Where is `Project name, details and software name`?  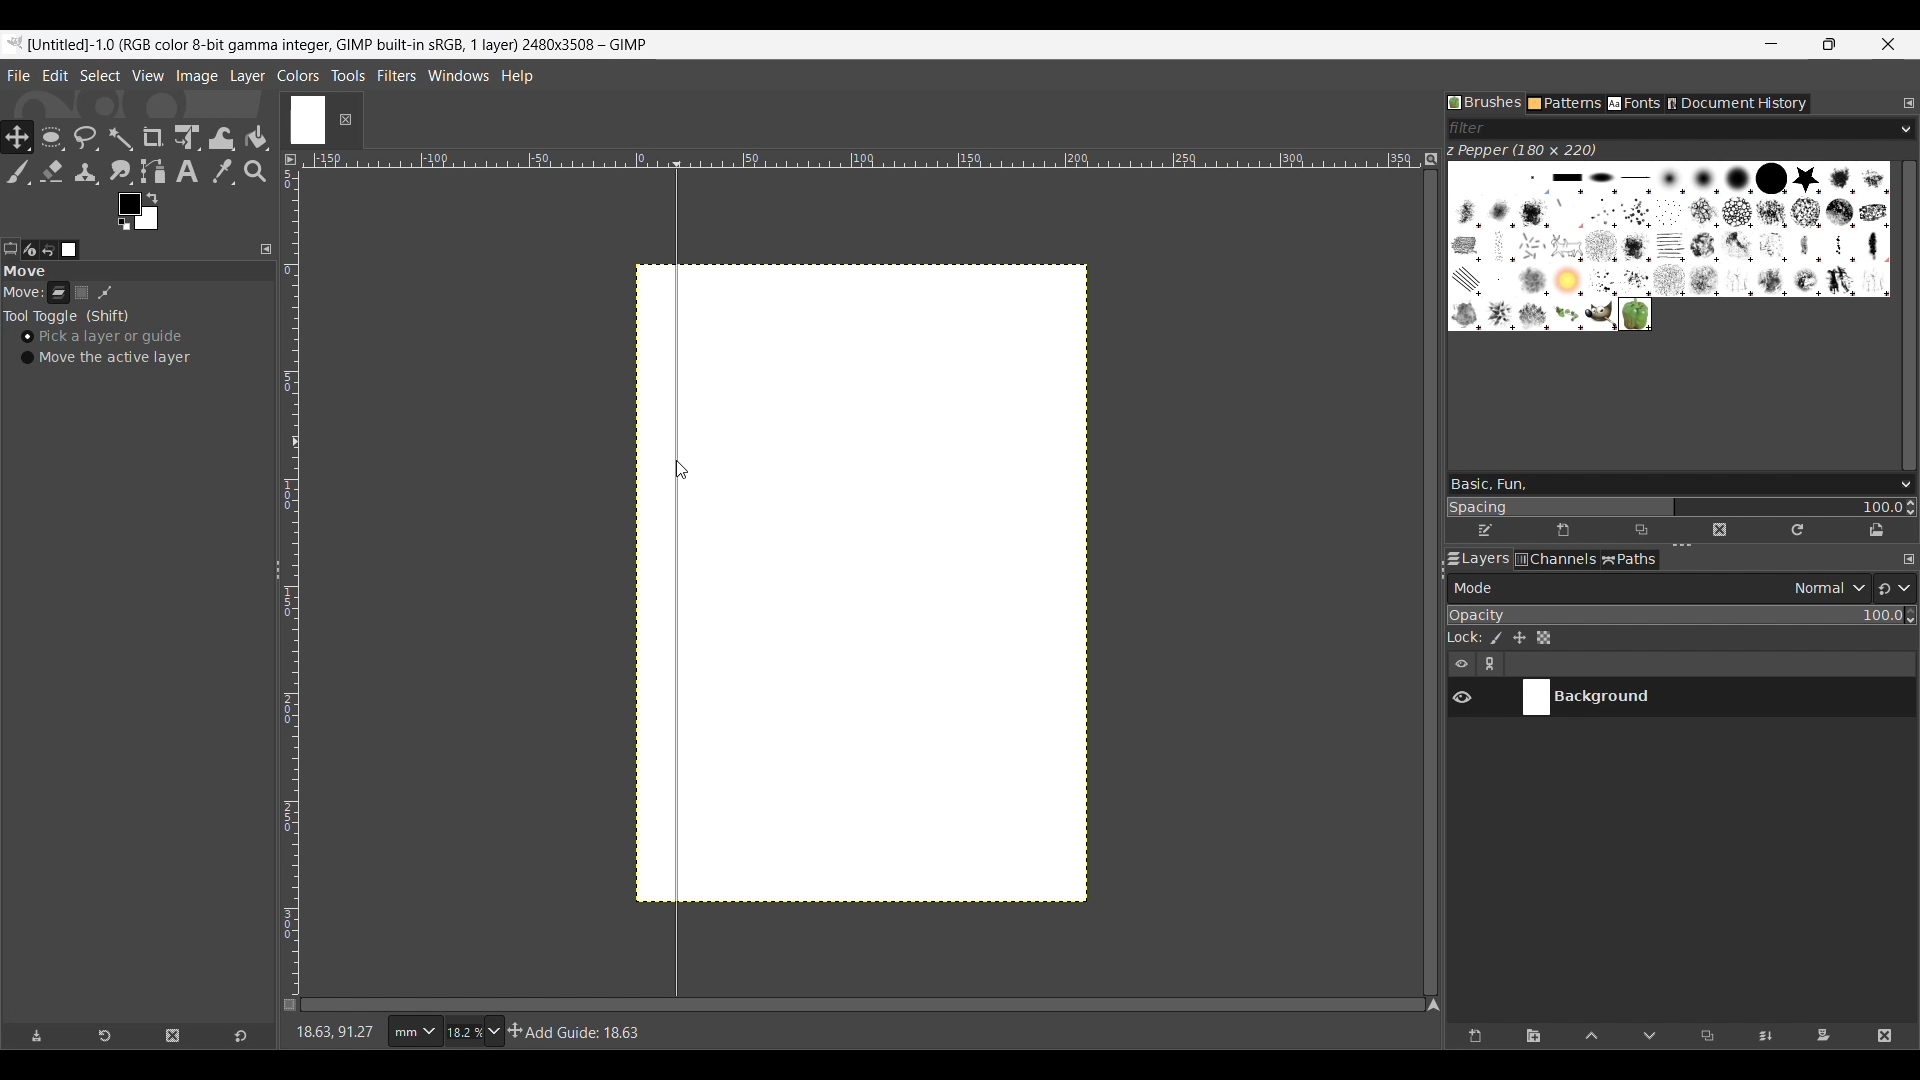
Project name, details and software name is located at coordinates (344, 45).